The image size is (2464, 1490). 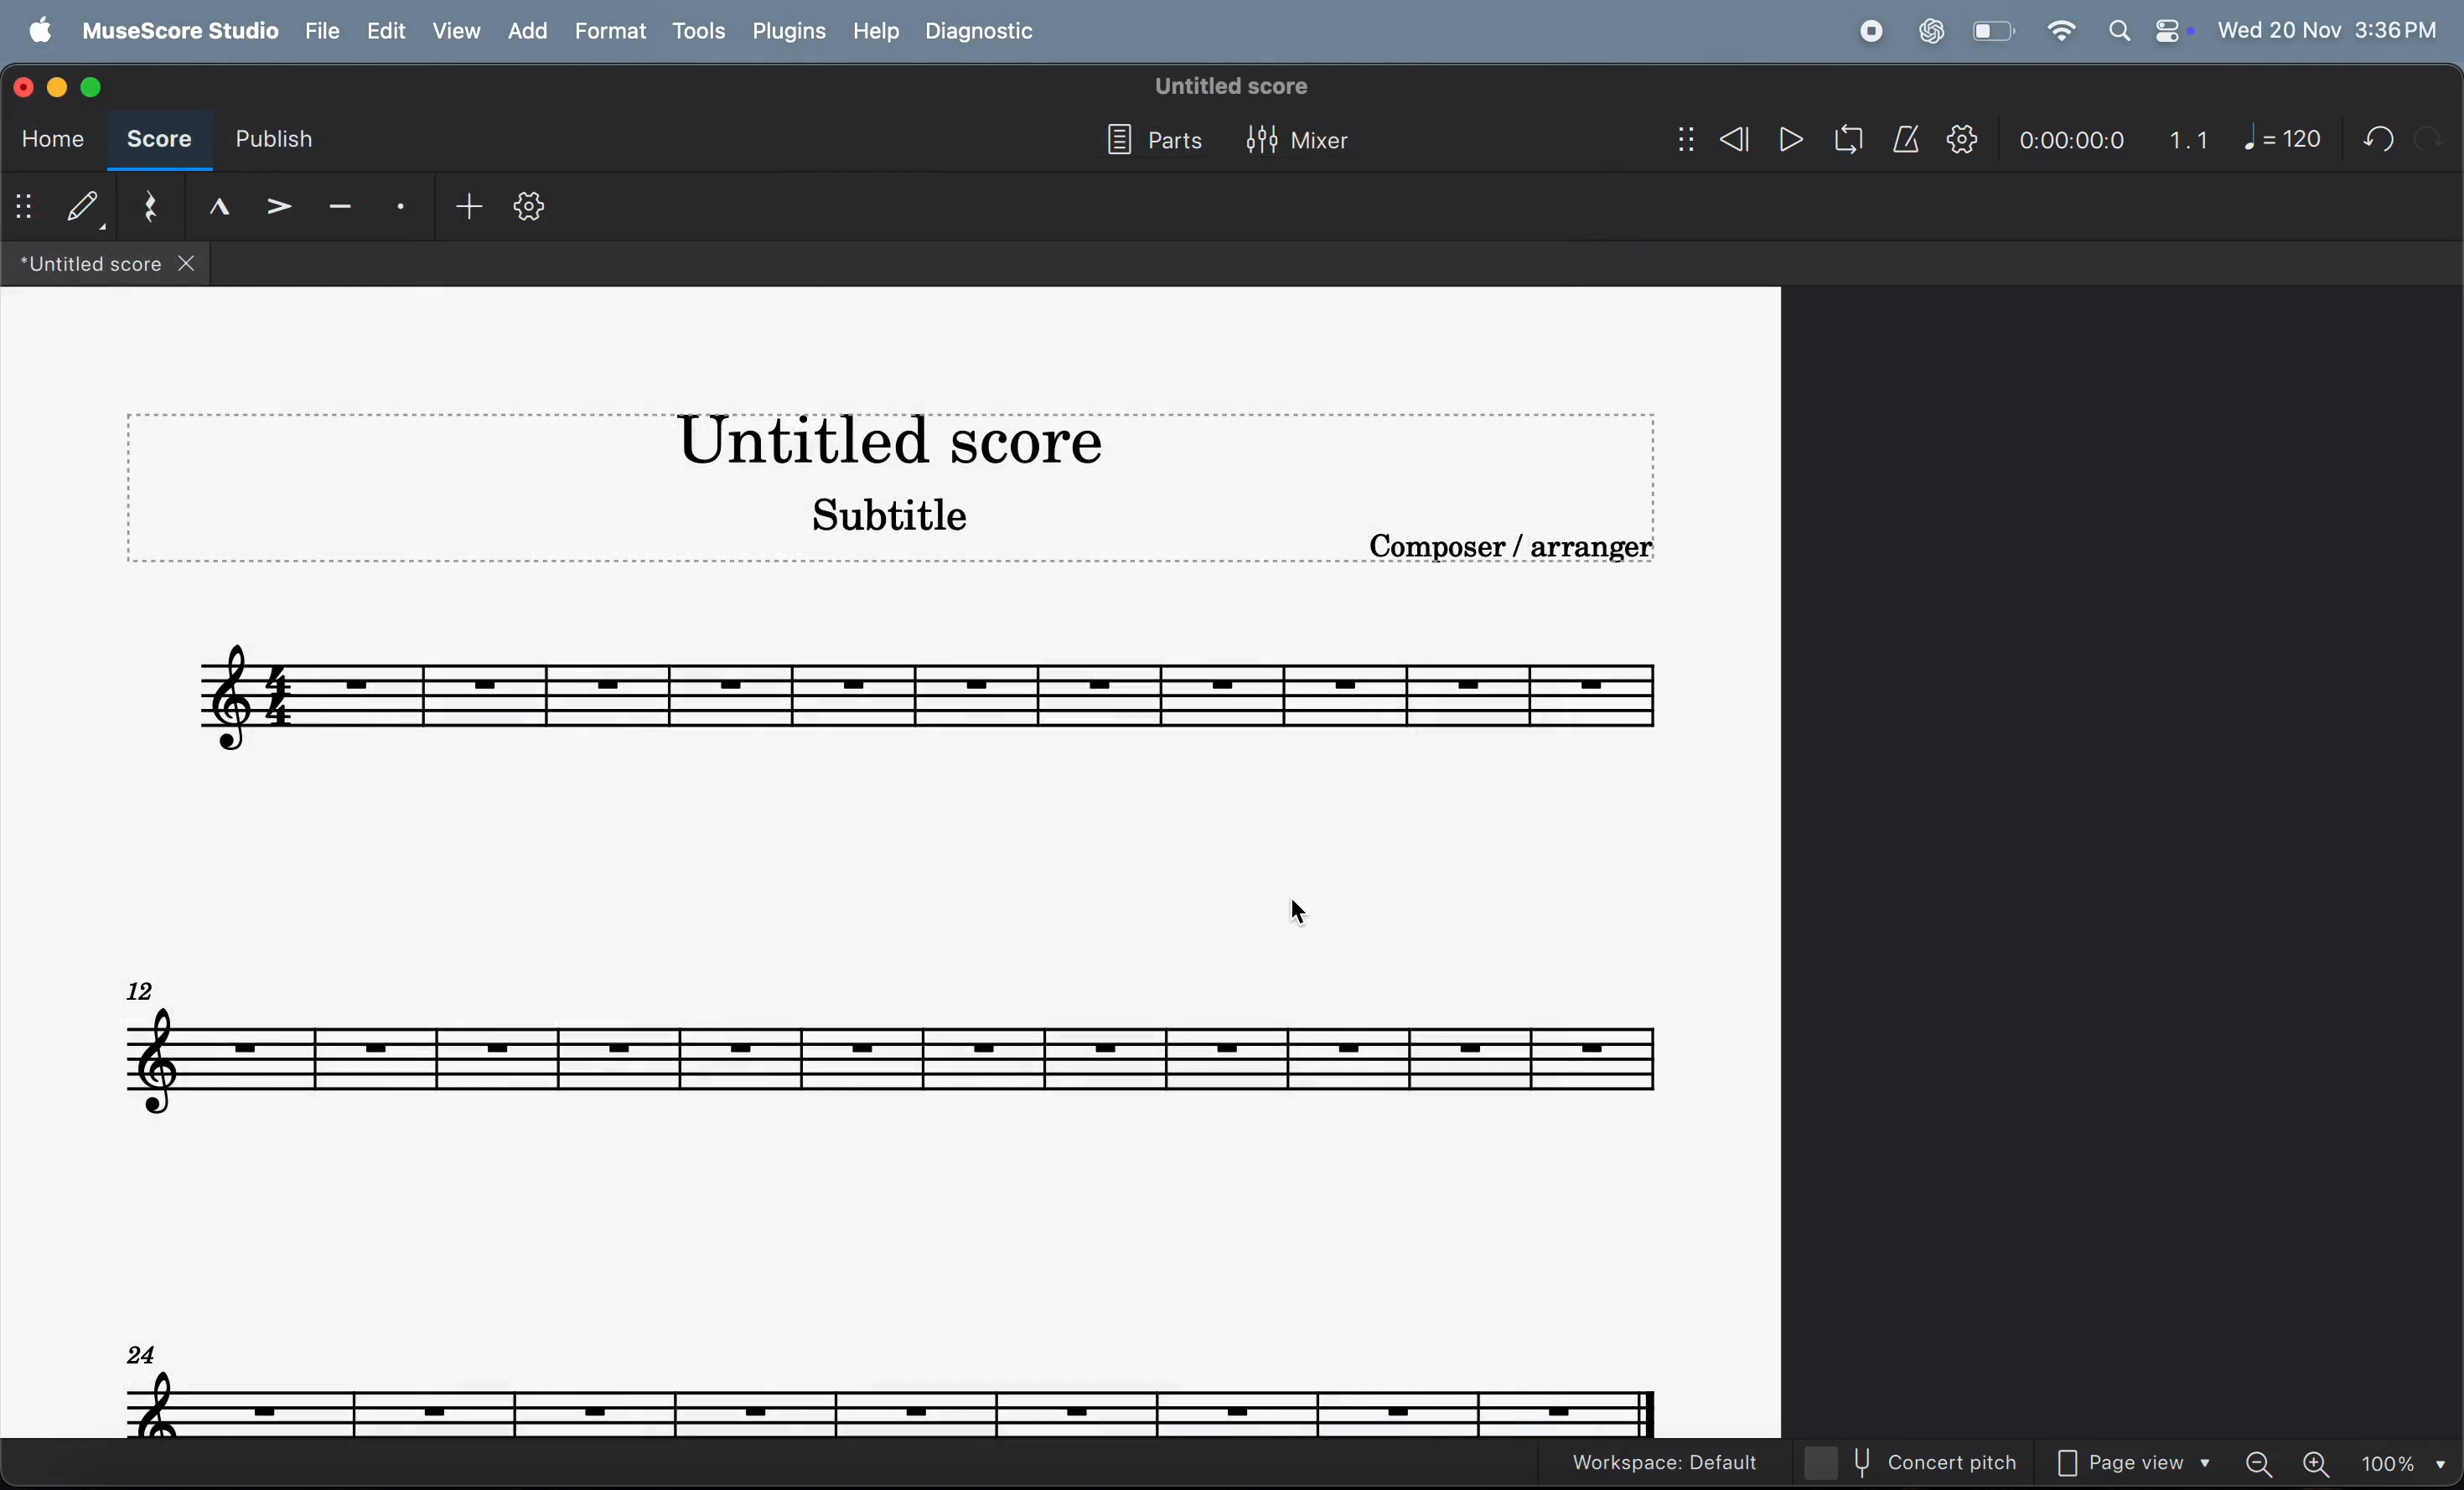 What do you see at coordinates (892, 1046) in the screenshot?
I see `notes` at bounding box center [892, 1046].